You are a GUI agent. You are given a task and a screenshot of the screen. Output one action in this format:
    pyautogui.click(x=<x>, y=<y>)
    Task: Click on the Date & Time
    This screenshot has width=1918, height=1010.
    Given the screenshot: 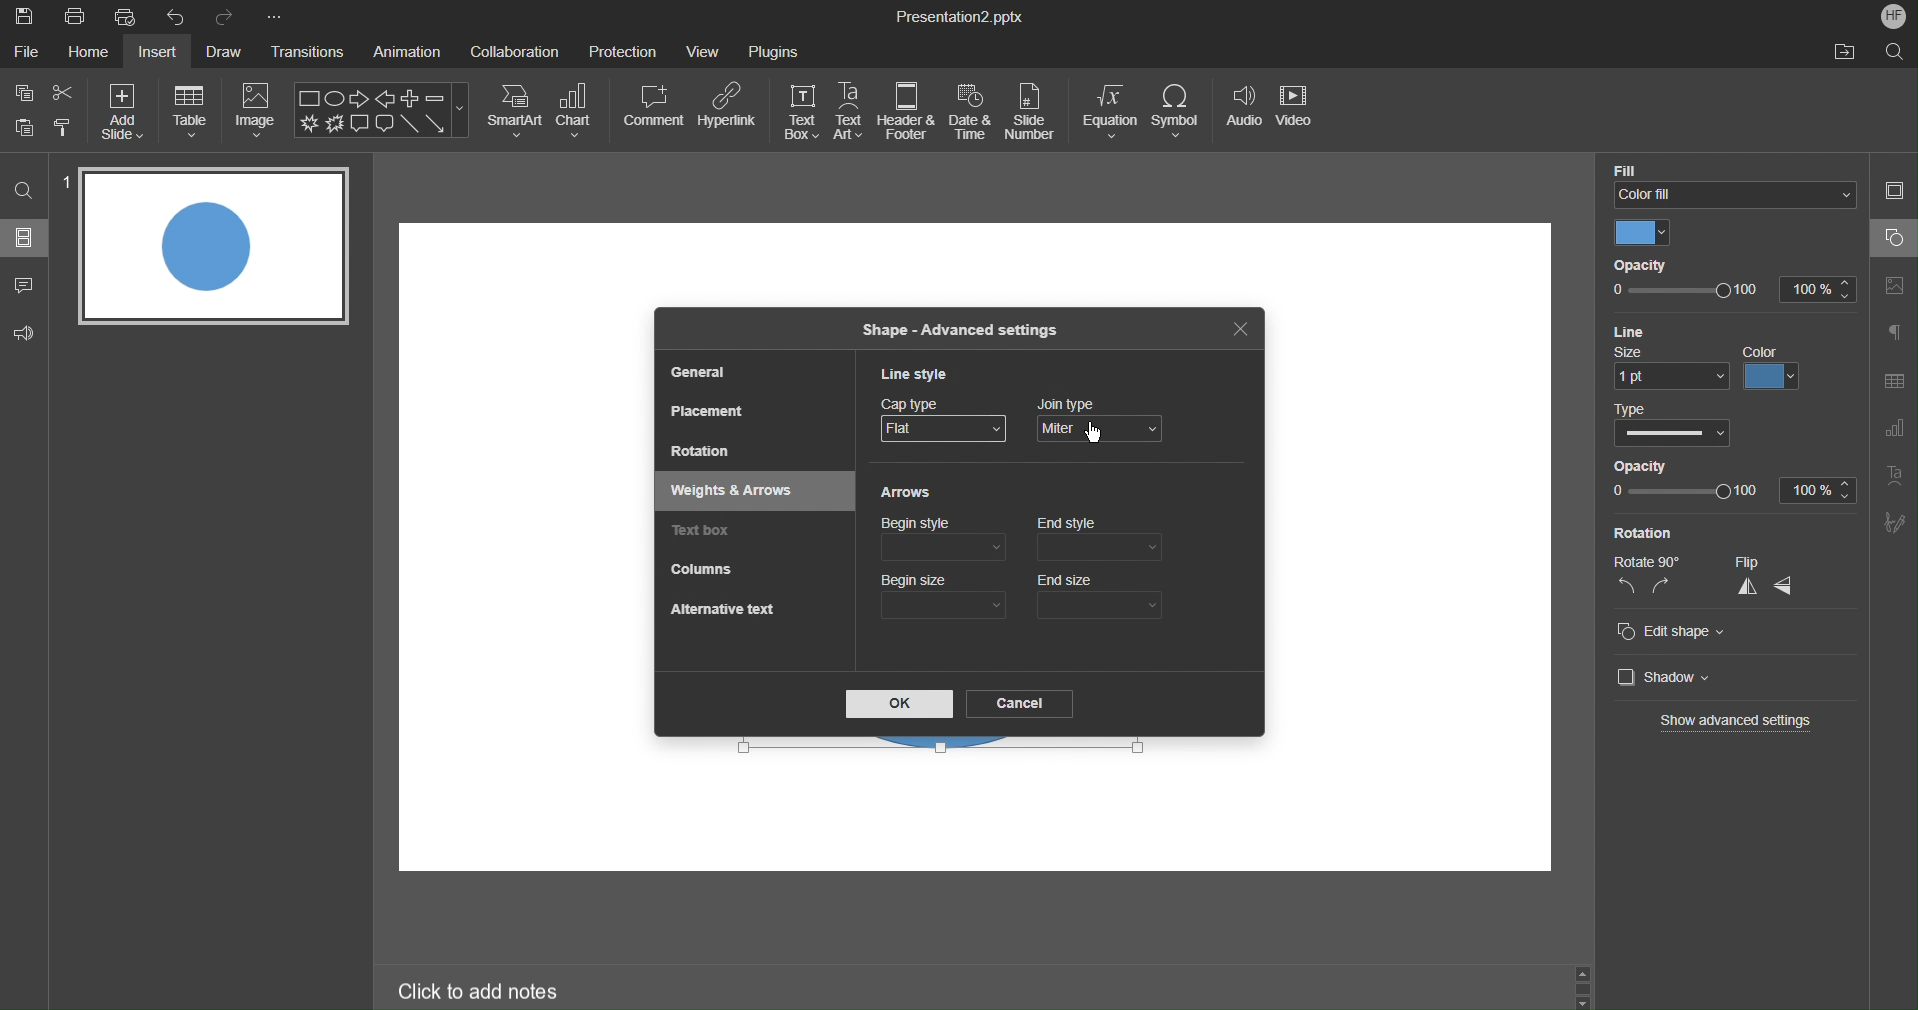 What is the action you would take?
    pyautogui.click(x=971, y=112)
    